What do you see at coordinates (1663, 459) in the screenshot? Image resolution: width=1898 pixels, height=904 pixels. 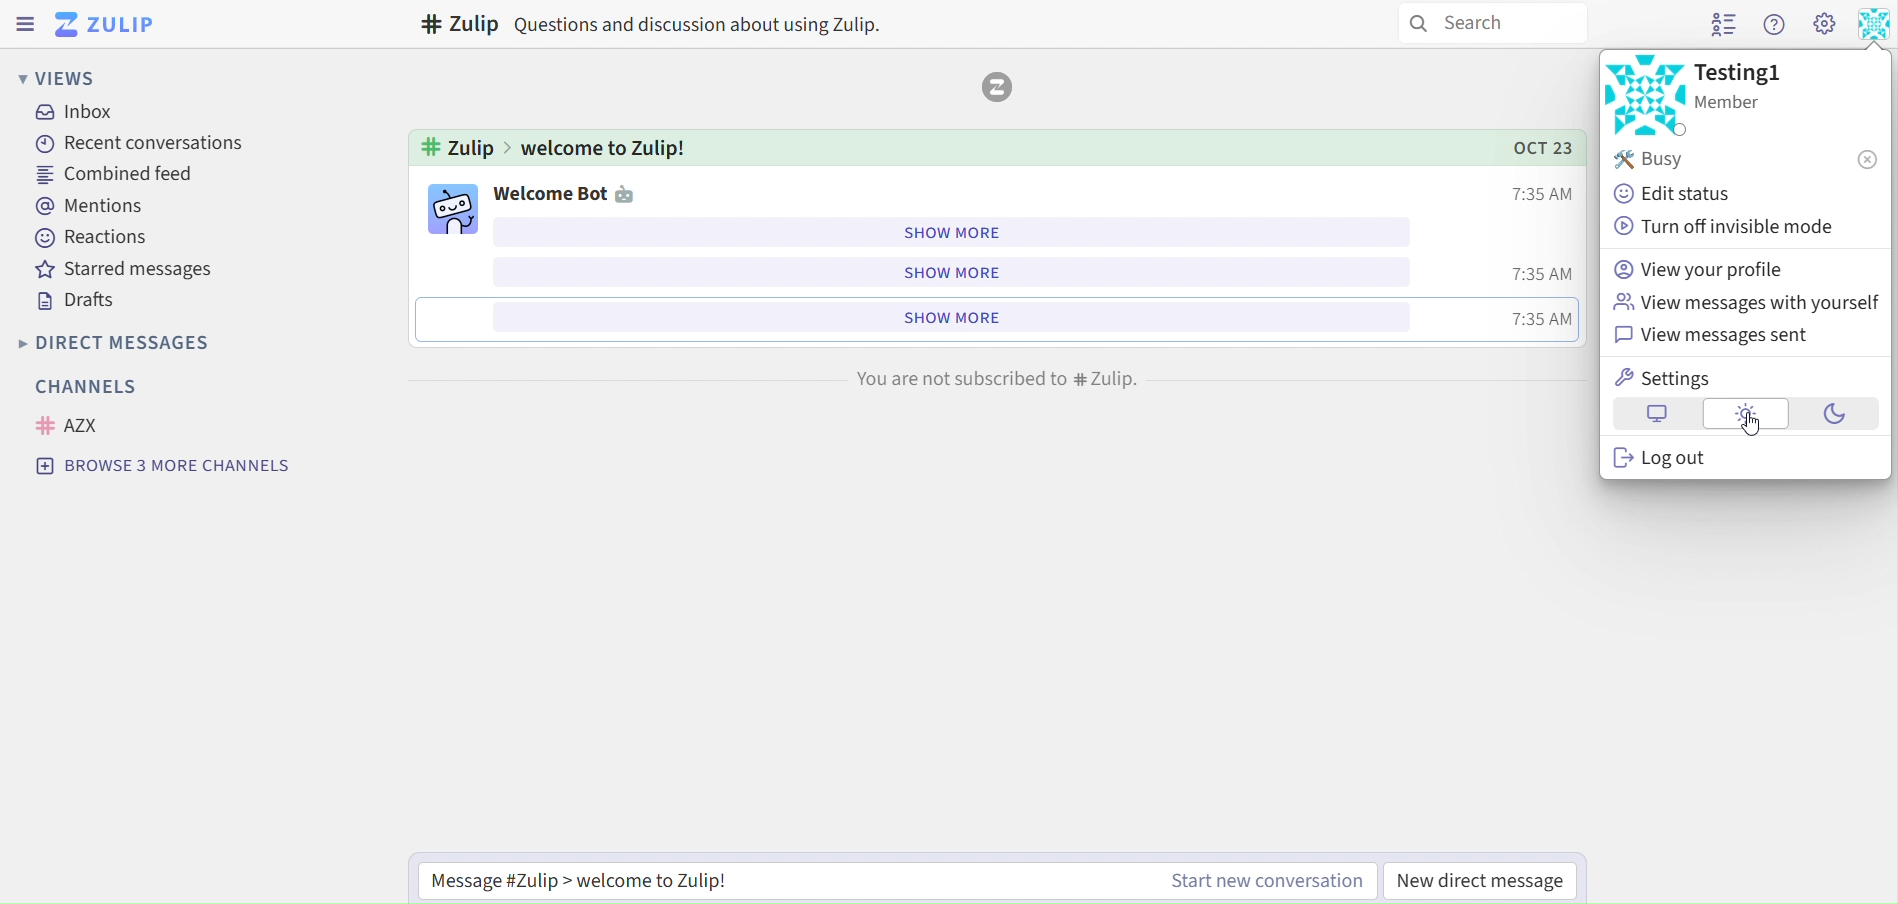 I see `log out` at bounding box center [1663, 459].